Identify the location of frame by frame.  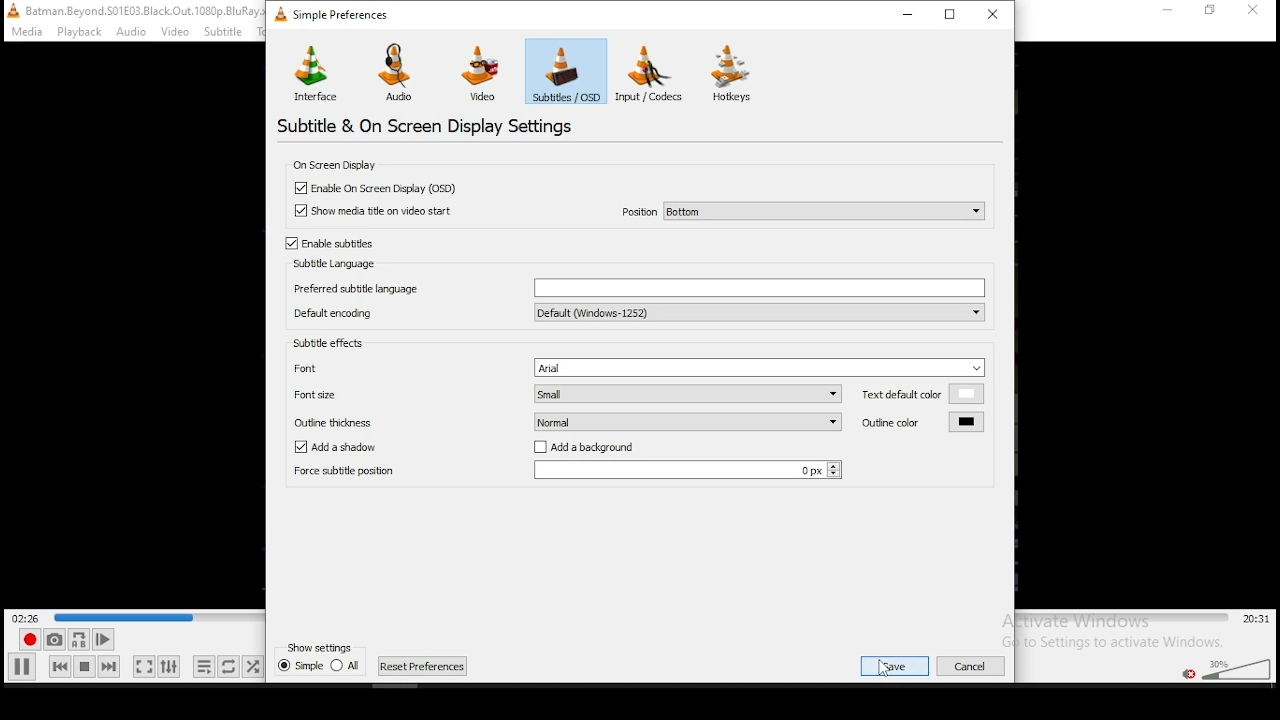
(100, 640).